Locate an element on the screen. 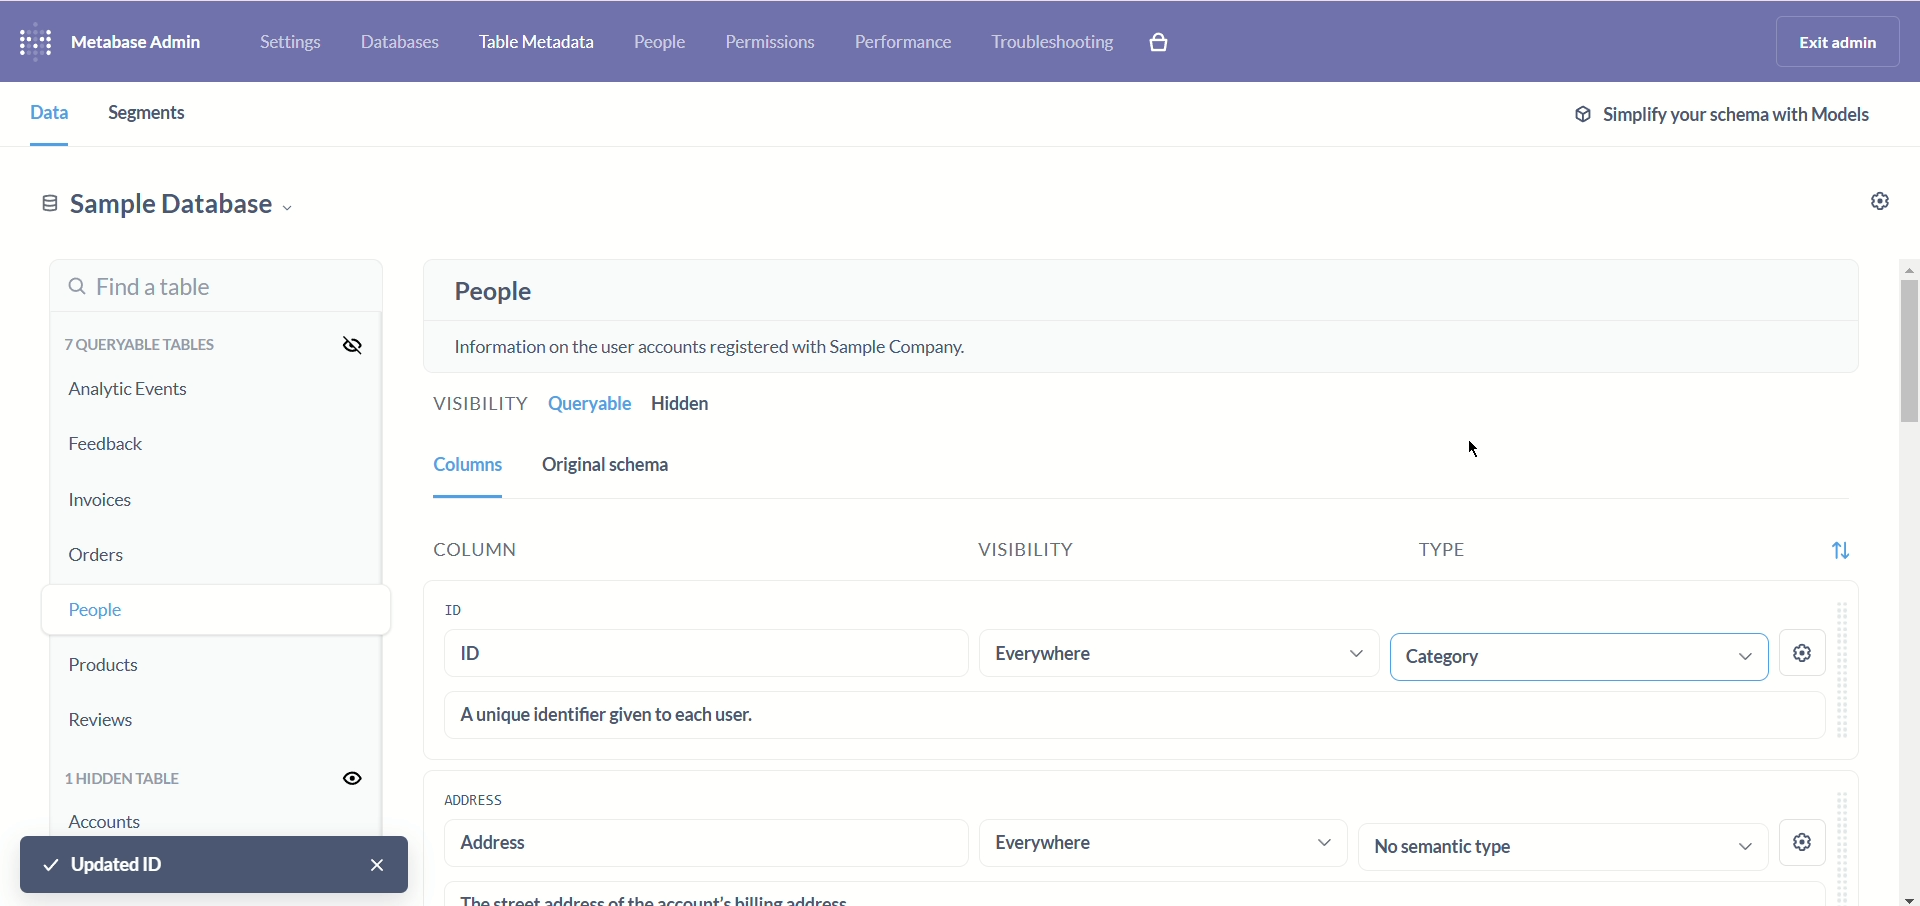 The image size is (1920, 906). visibility is located at coordinates (1055, 553).